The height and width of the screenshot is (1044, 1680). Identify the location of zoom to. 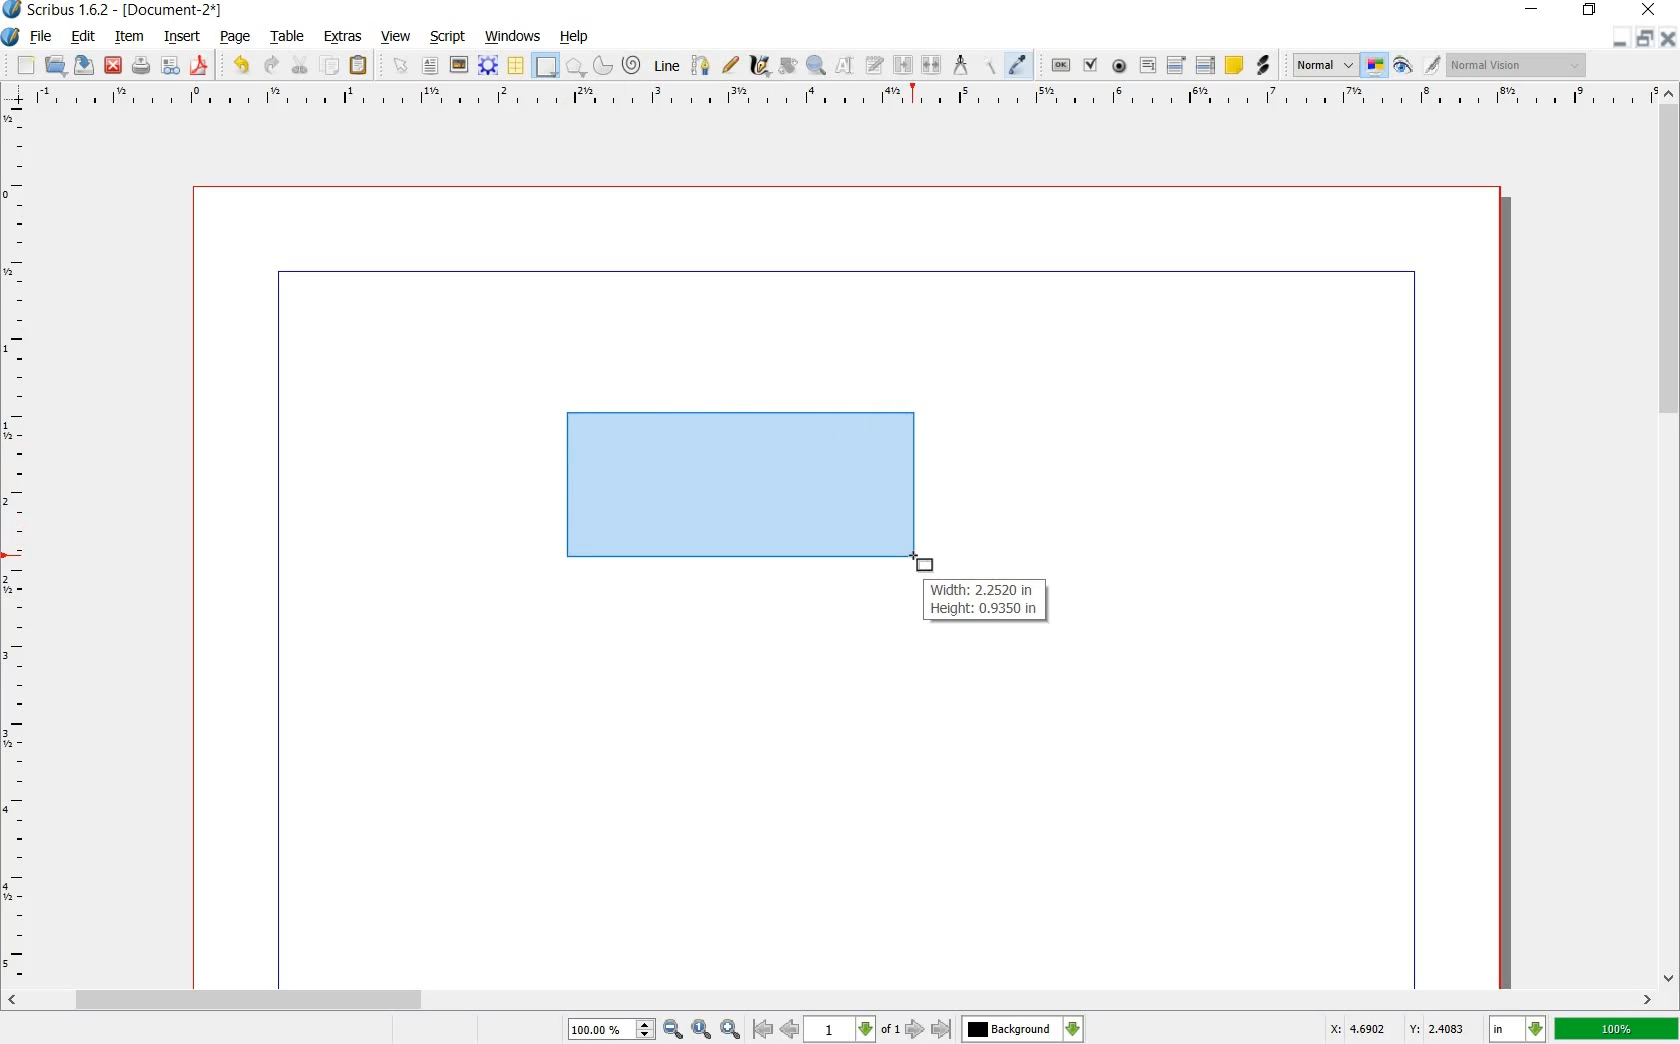
(701, 1029).